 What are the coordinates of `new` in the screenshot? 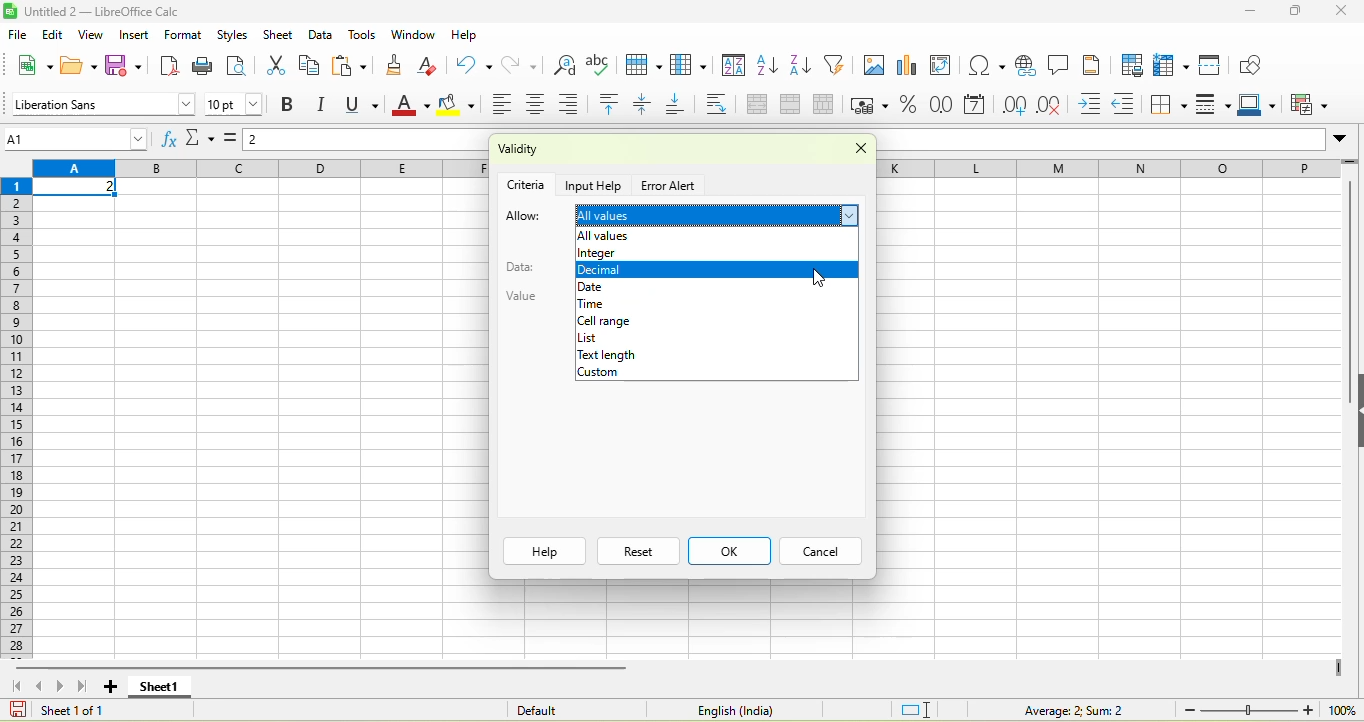 It's located at (33, 64).